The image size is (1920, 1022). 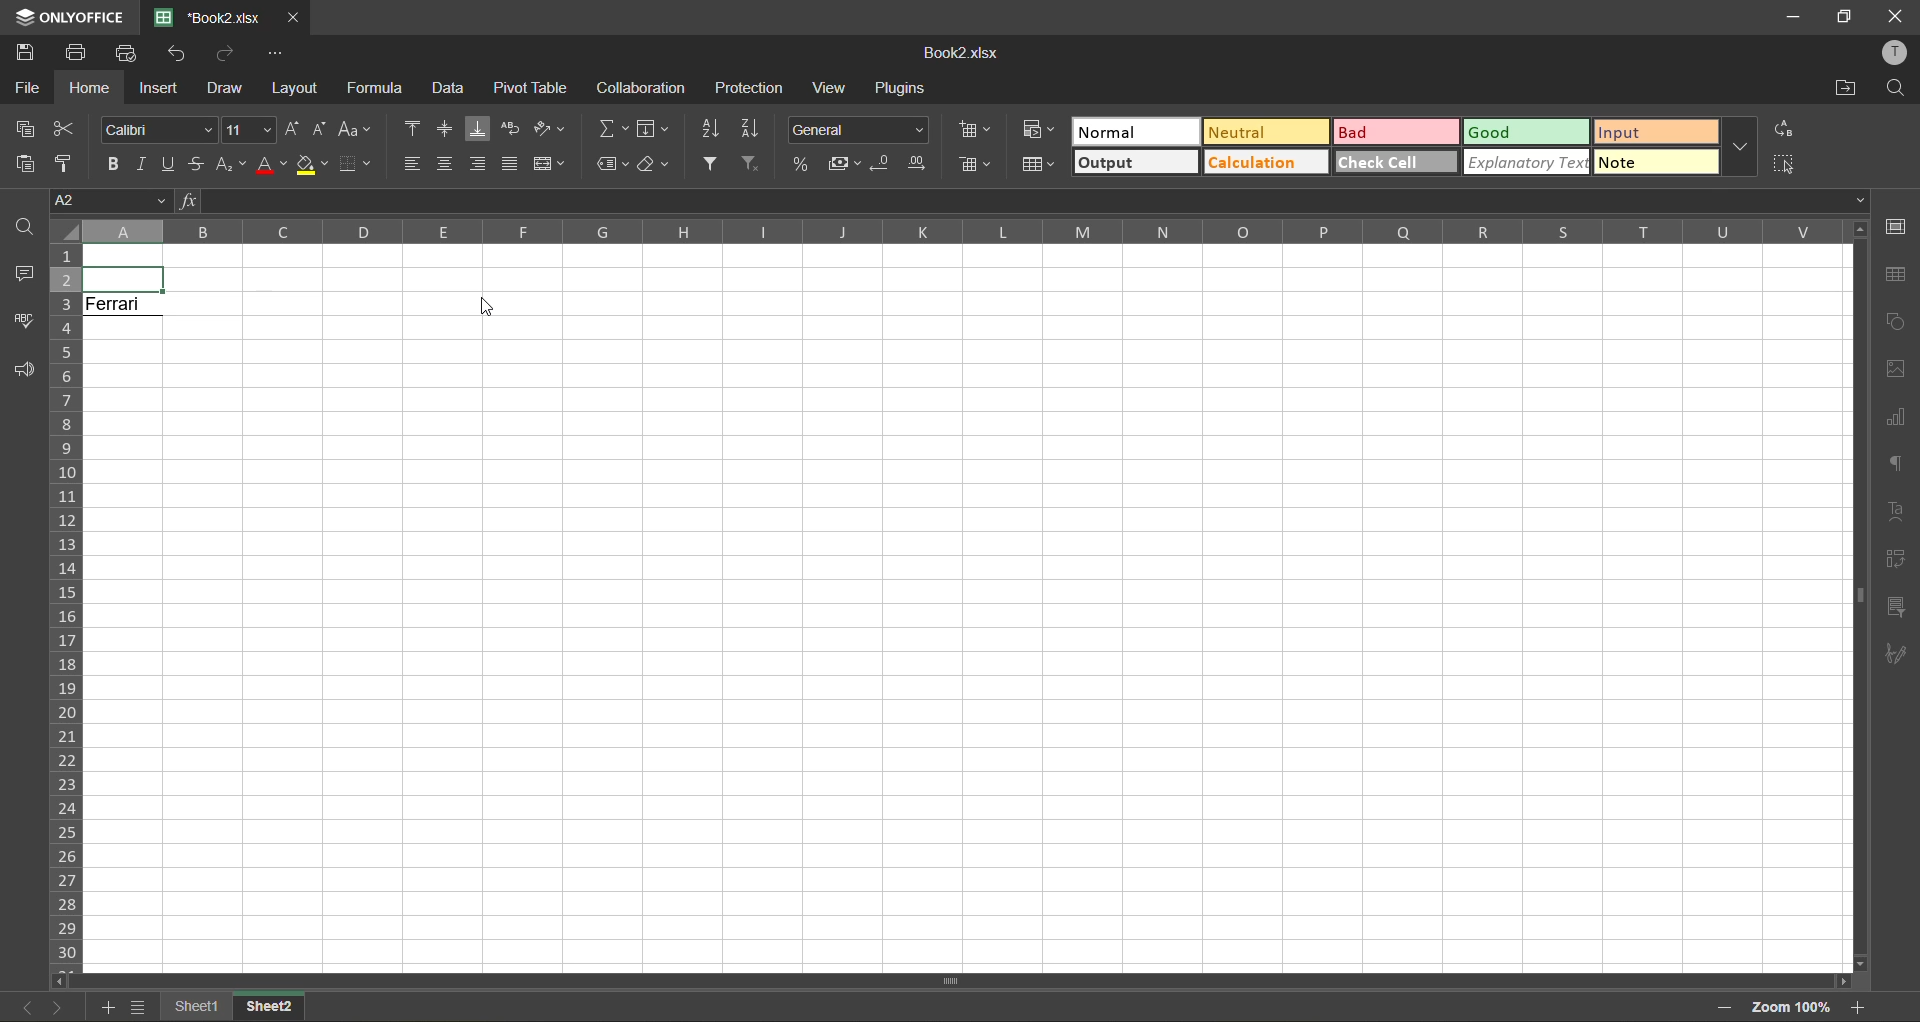 I want to click on align top, so click(x=410, y=128).